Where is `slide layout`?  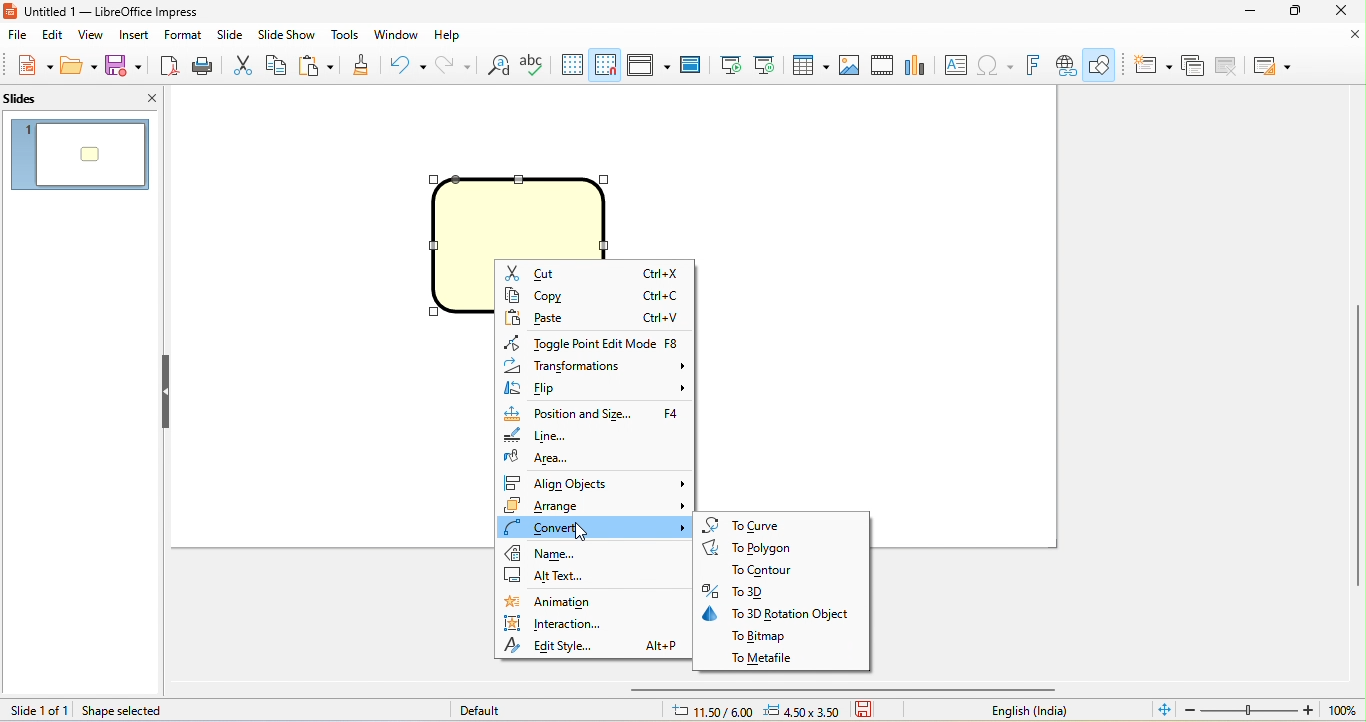 slide layout is located at coordinates (1273, 65).